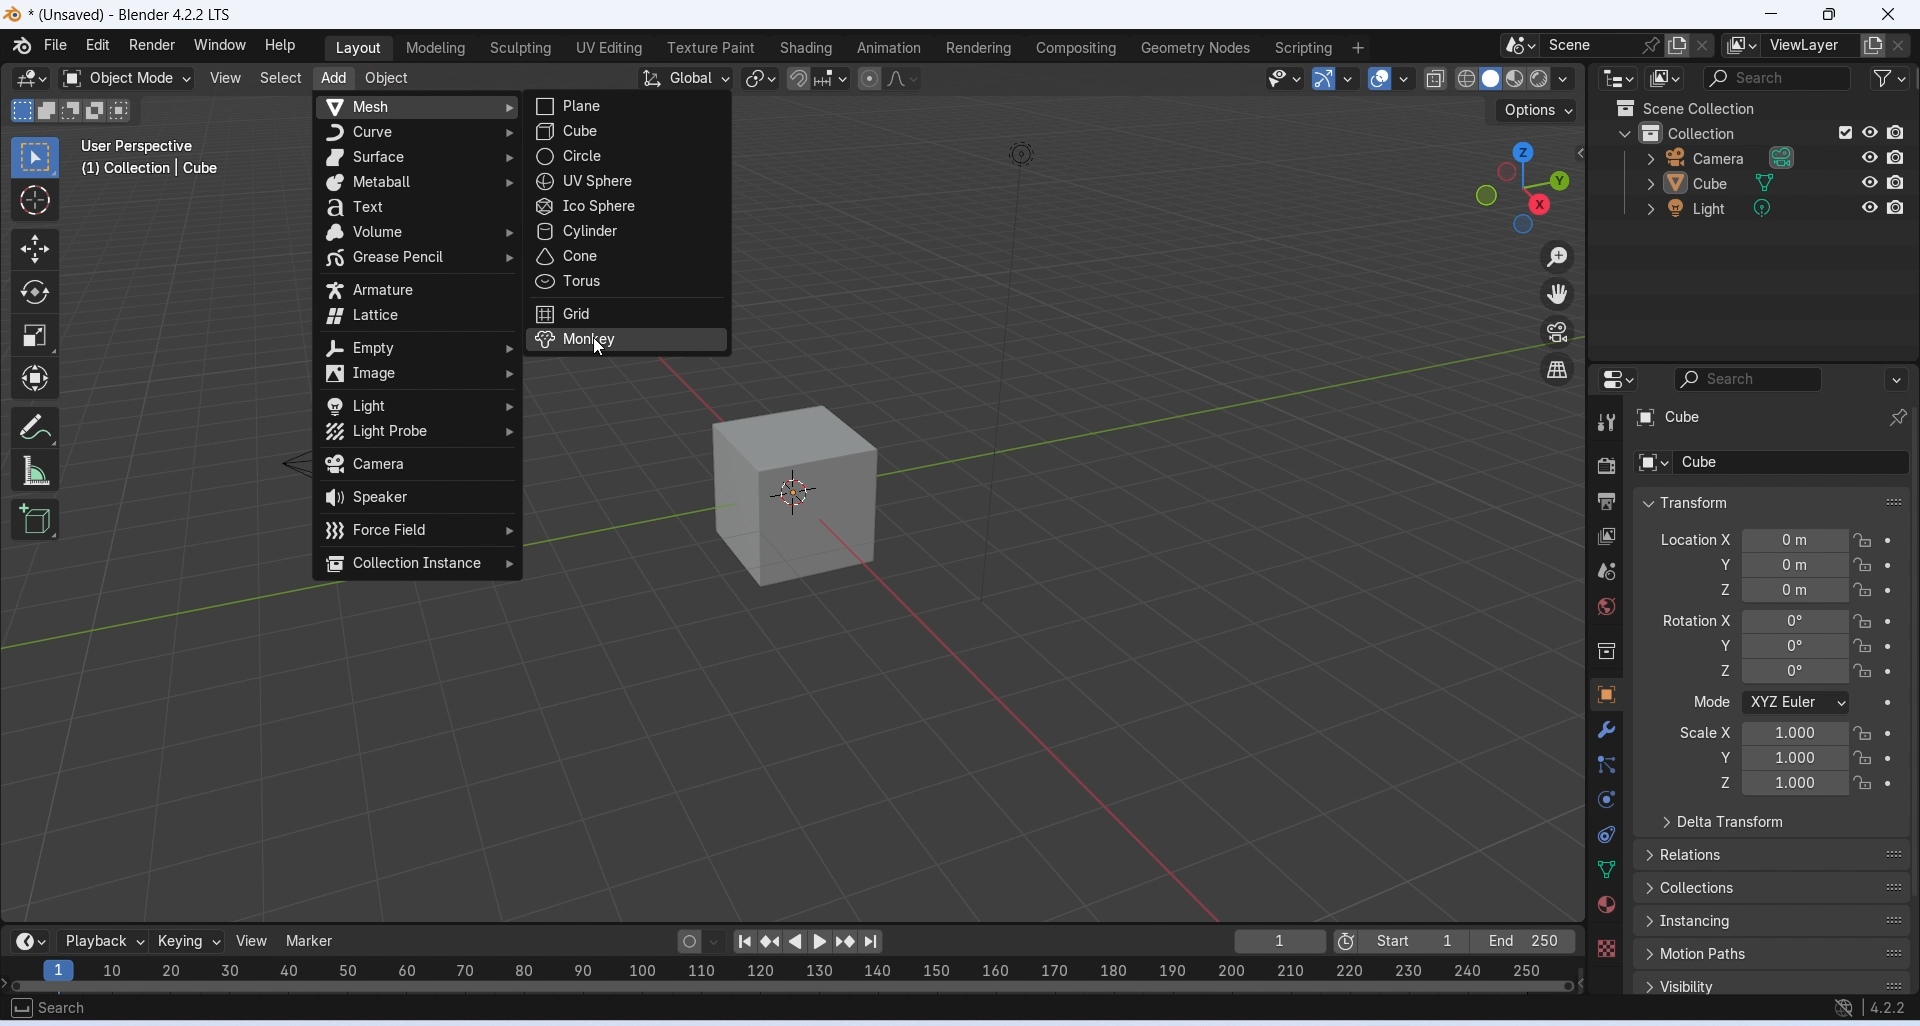 The image size is (1920, 1026). Describe the element at coordinates (54, 45) in the screenshot. I see `File` at that location.